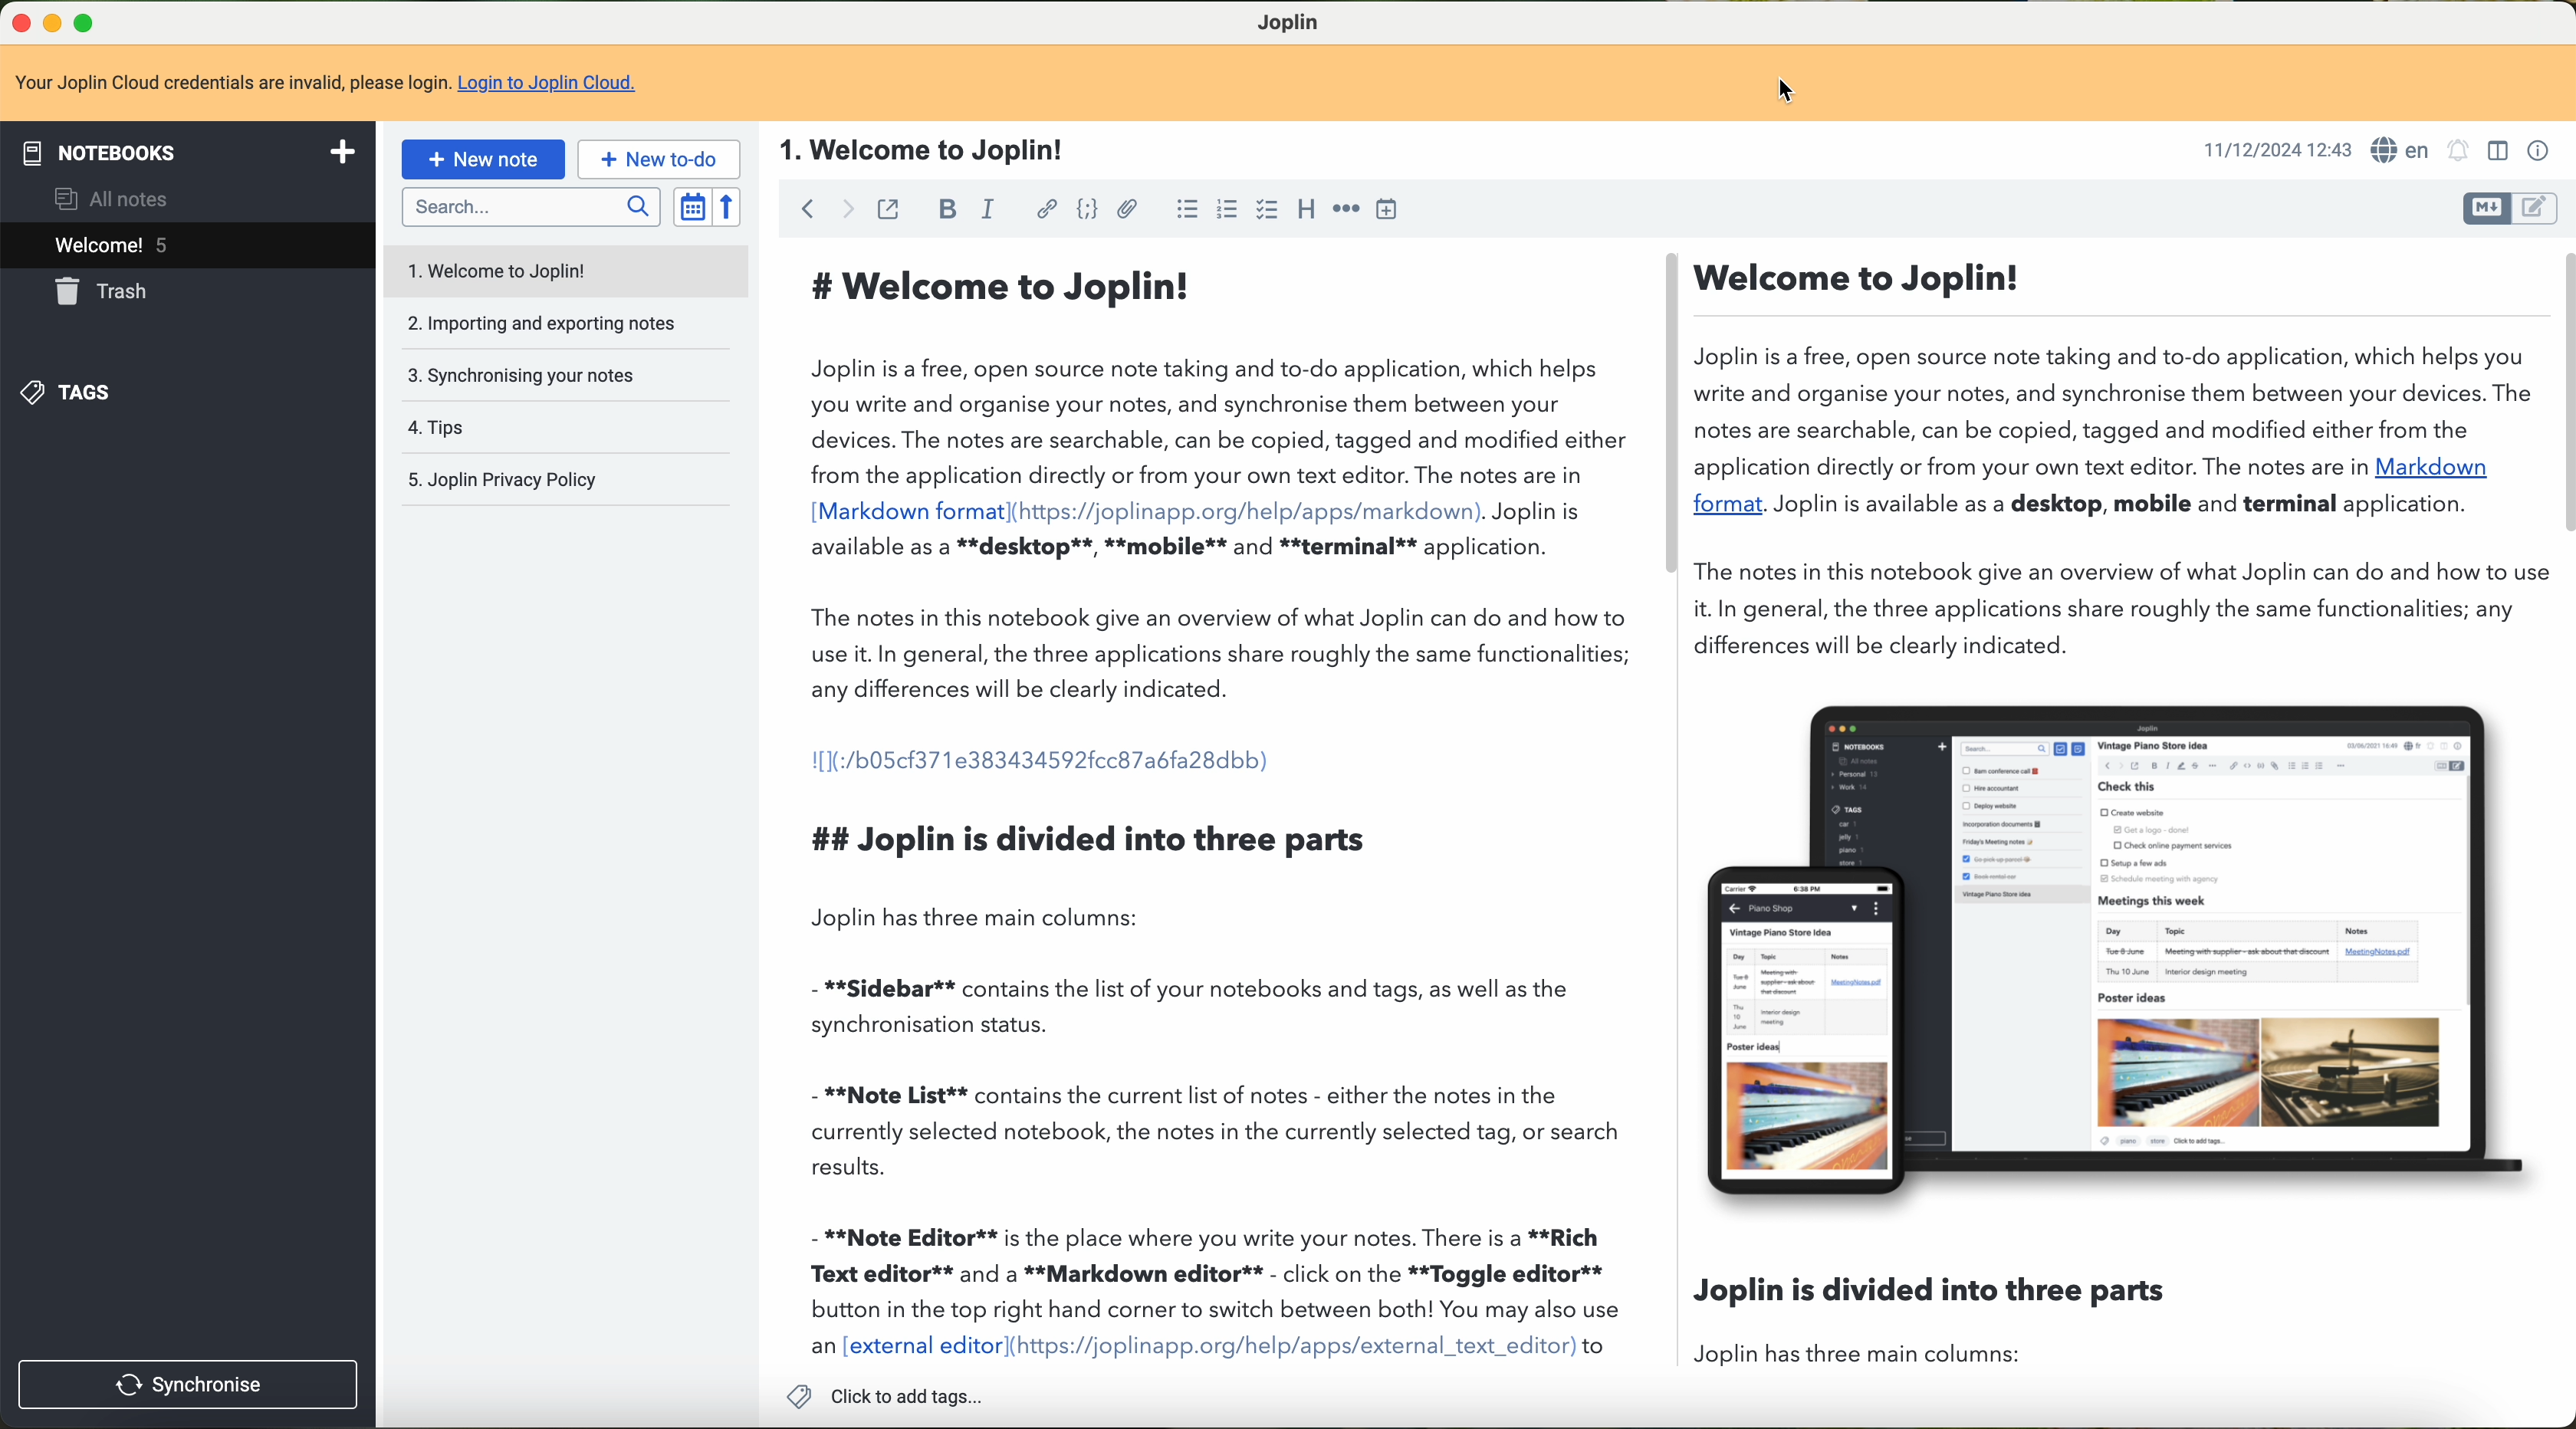 This screenshot has width=2576, height=1429. Describe the element at coordinates (1306, 213) in the screenshot. I see `heading` at that location.